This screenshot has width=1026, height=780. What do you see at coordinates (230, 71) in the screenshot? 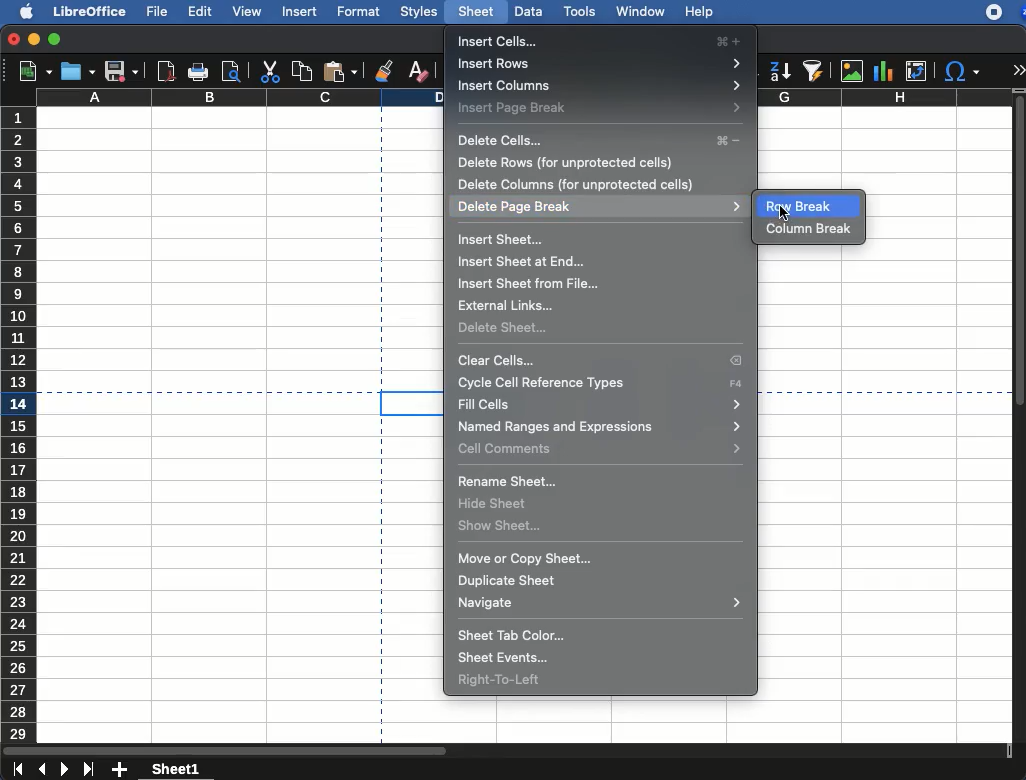
I see `print preview` at bounding box center [230, 71].